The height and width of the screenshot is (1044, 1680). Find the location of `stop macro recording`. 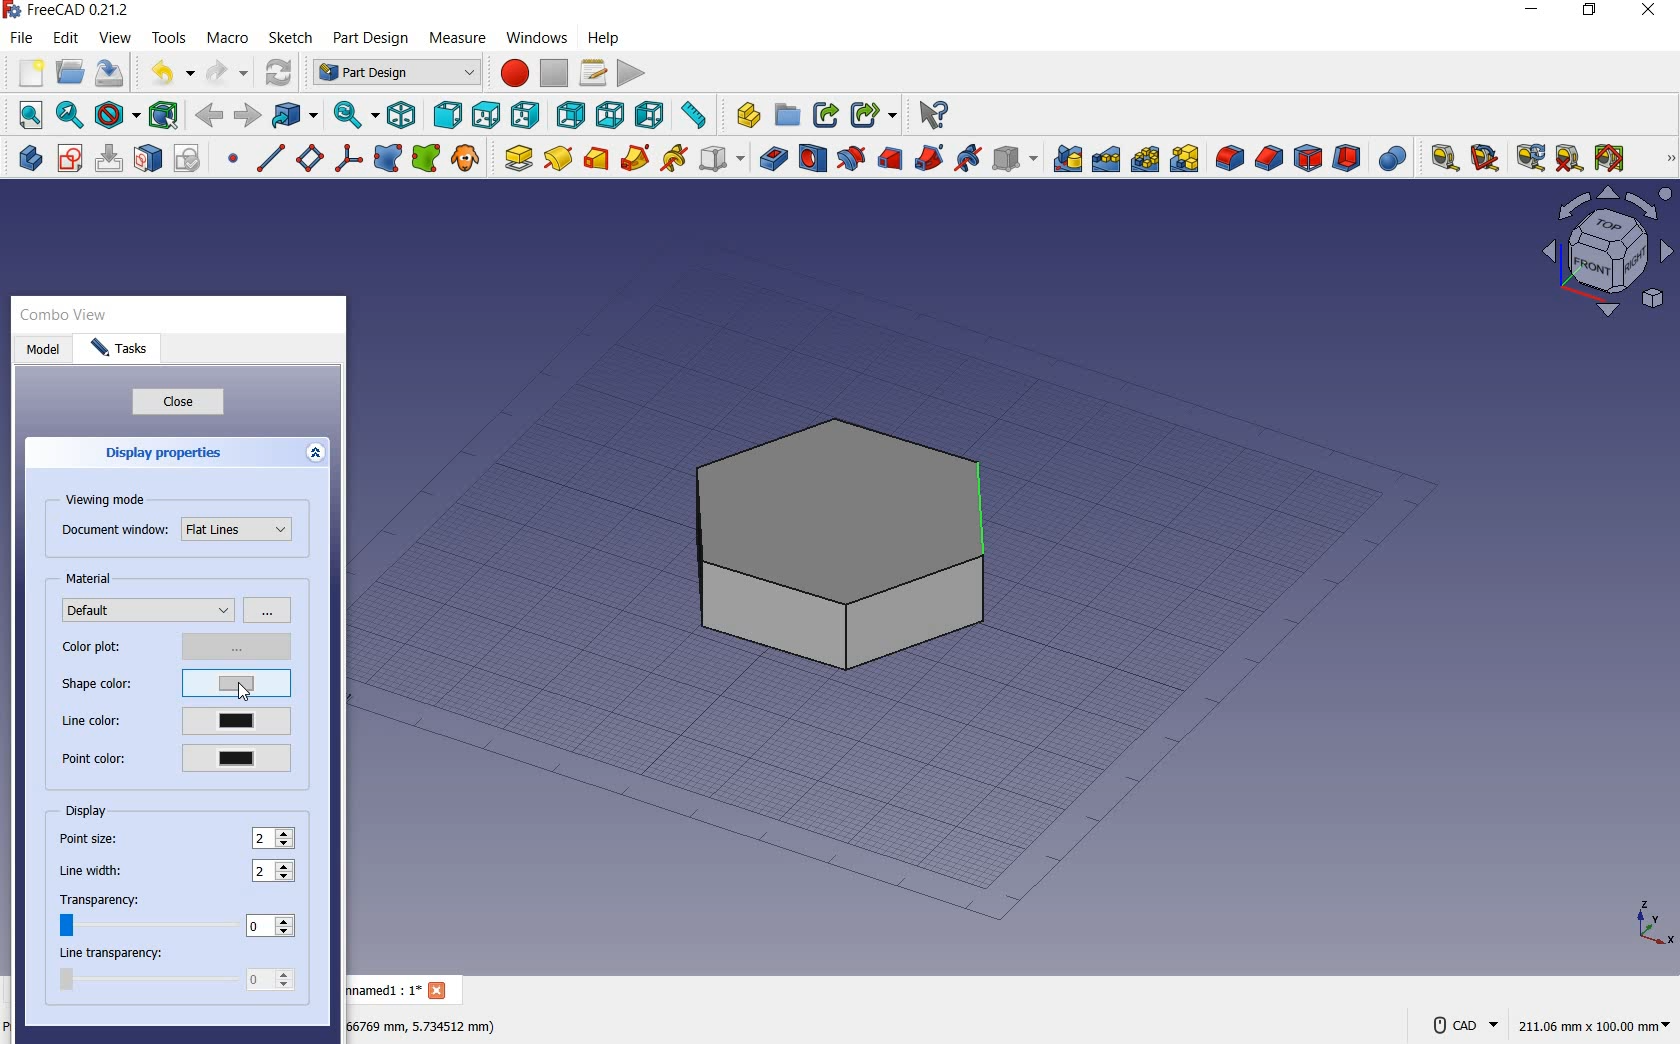

stop macro recording is located at coordinates (554, 73).